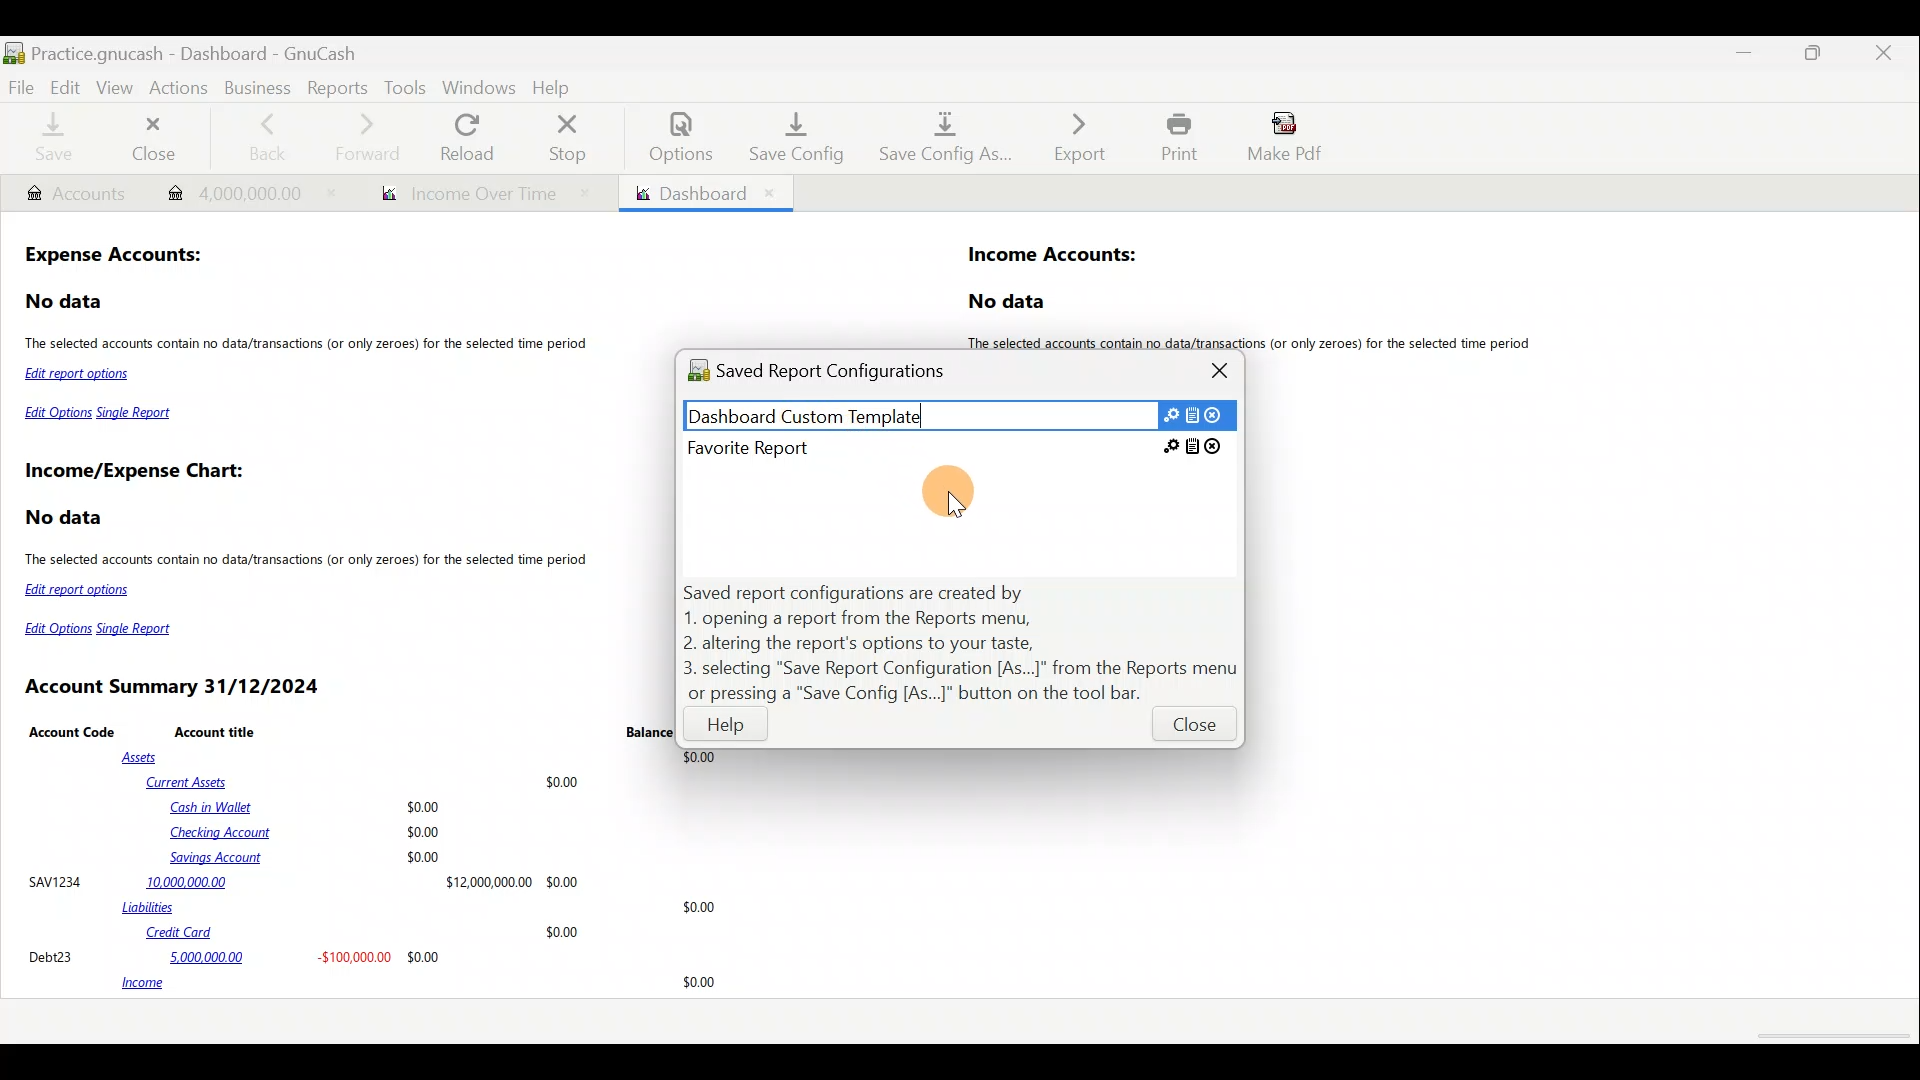 This screenshot has width=1920, height=1080. I want to click on The selected accounts contain no data/transactions (or only zeroes) for the selected time period, so click(309, 562).